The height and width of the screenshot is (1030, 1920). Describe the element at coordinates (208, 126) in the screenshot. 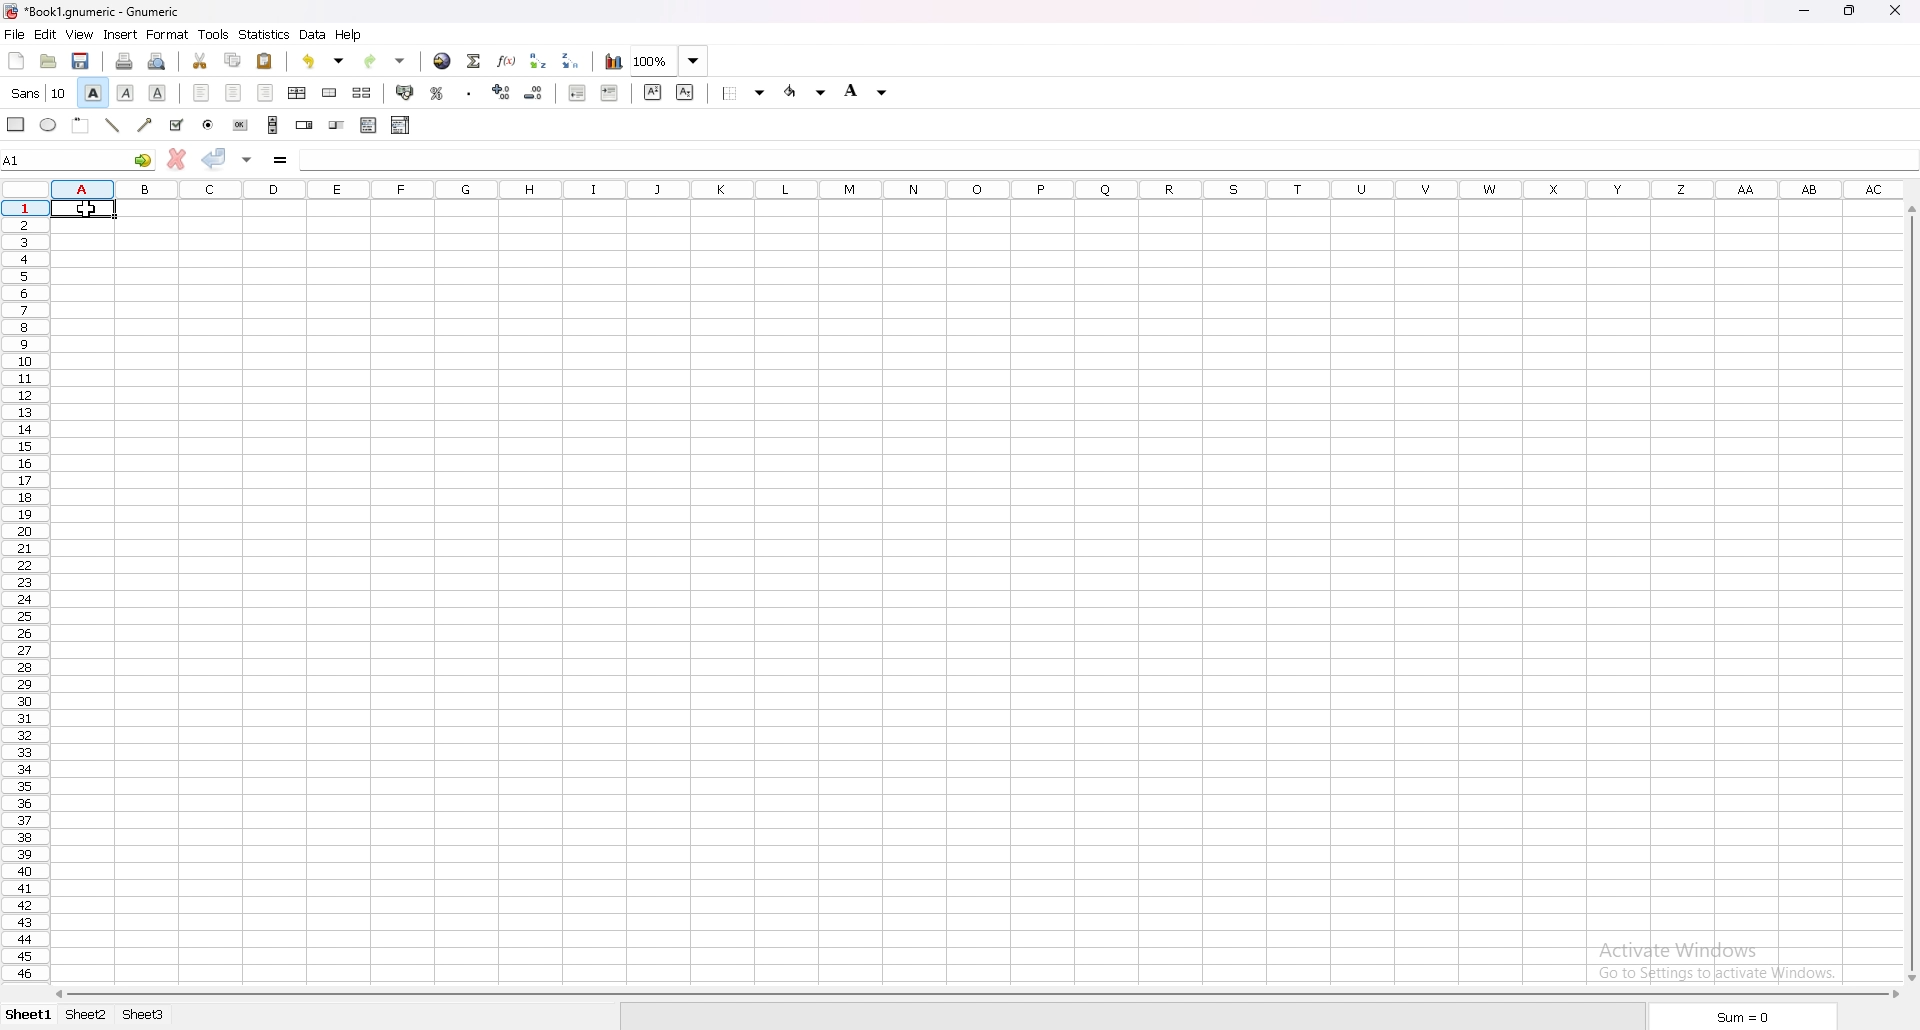

I see `radio button` at that location.